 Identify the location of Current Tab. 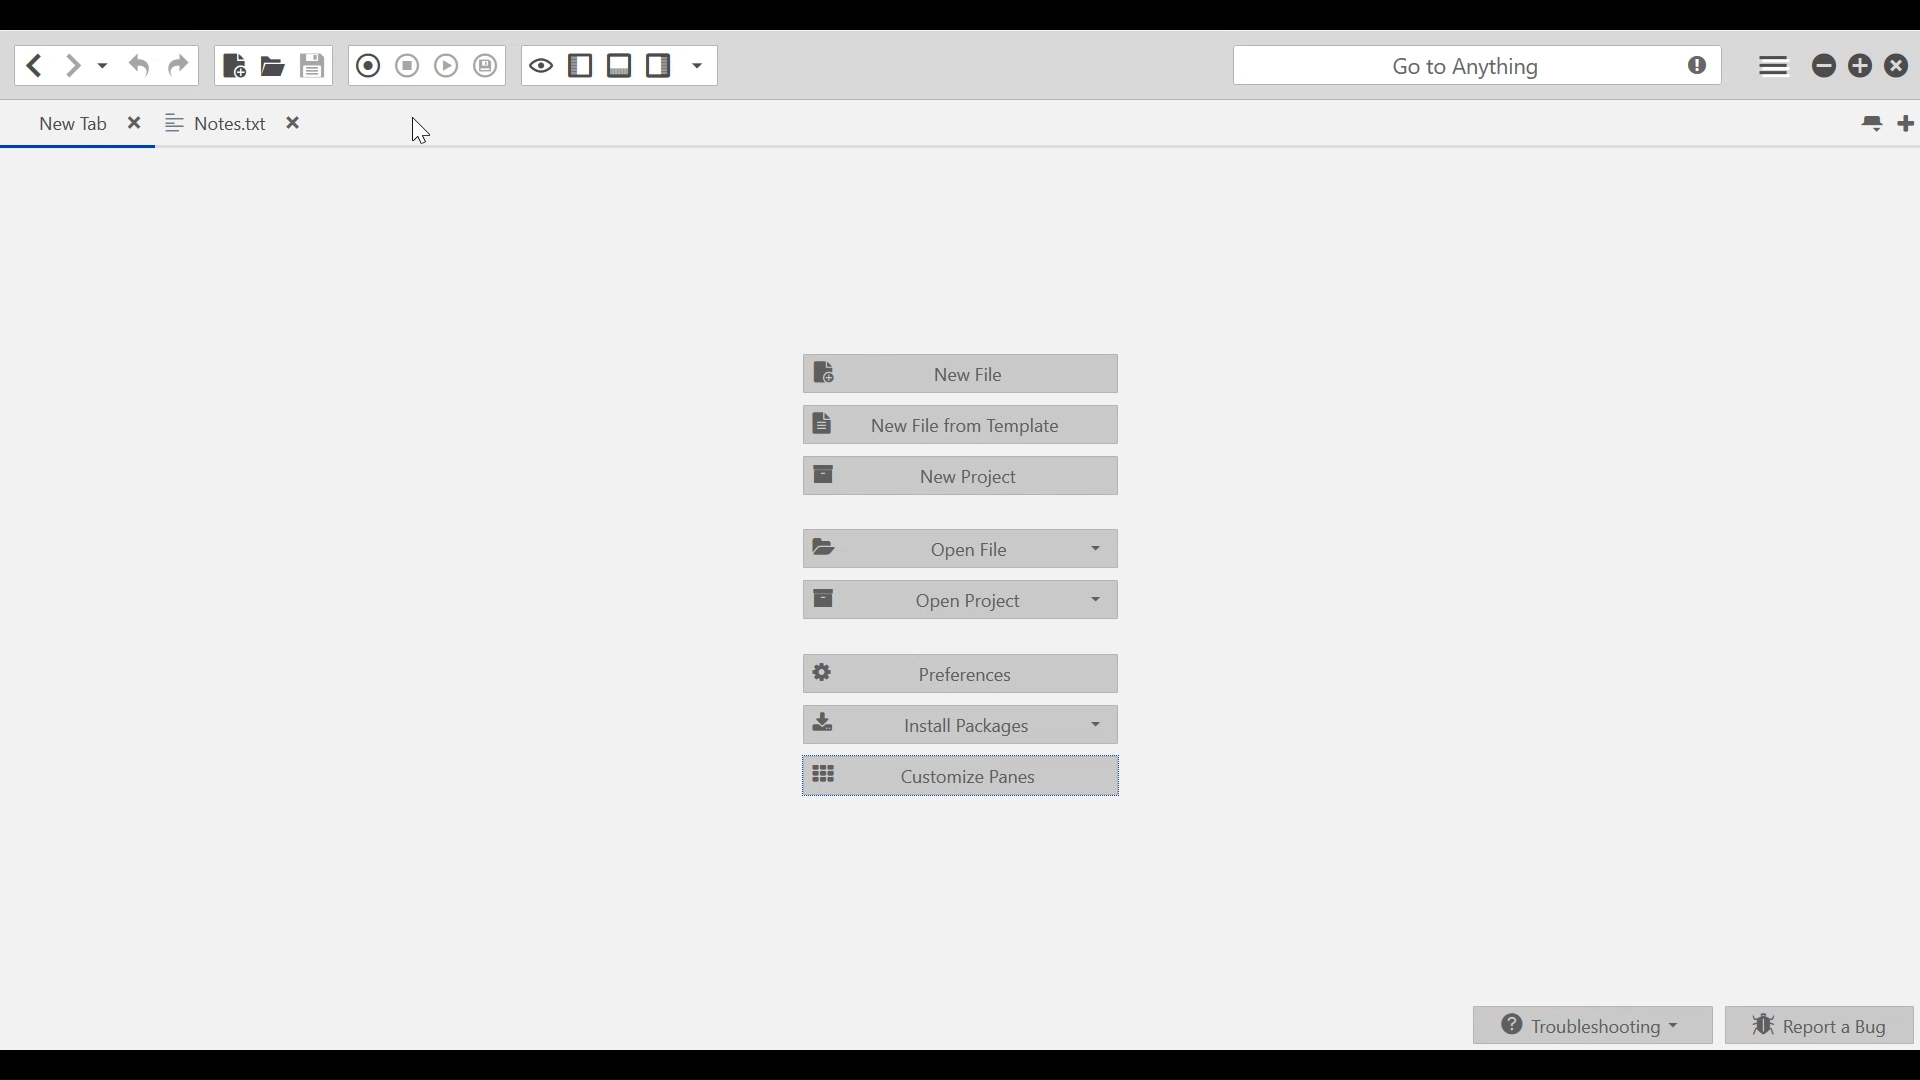
(79, 124).